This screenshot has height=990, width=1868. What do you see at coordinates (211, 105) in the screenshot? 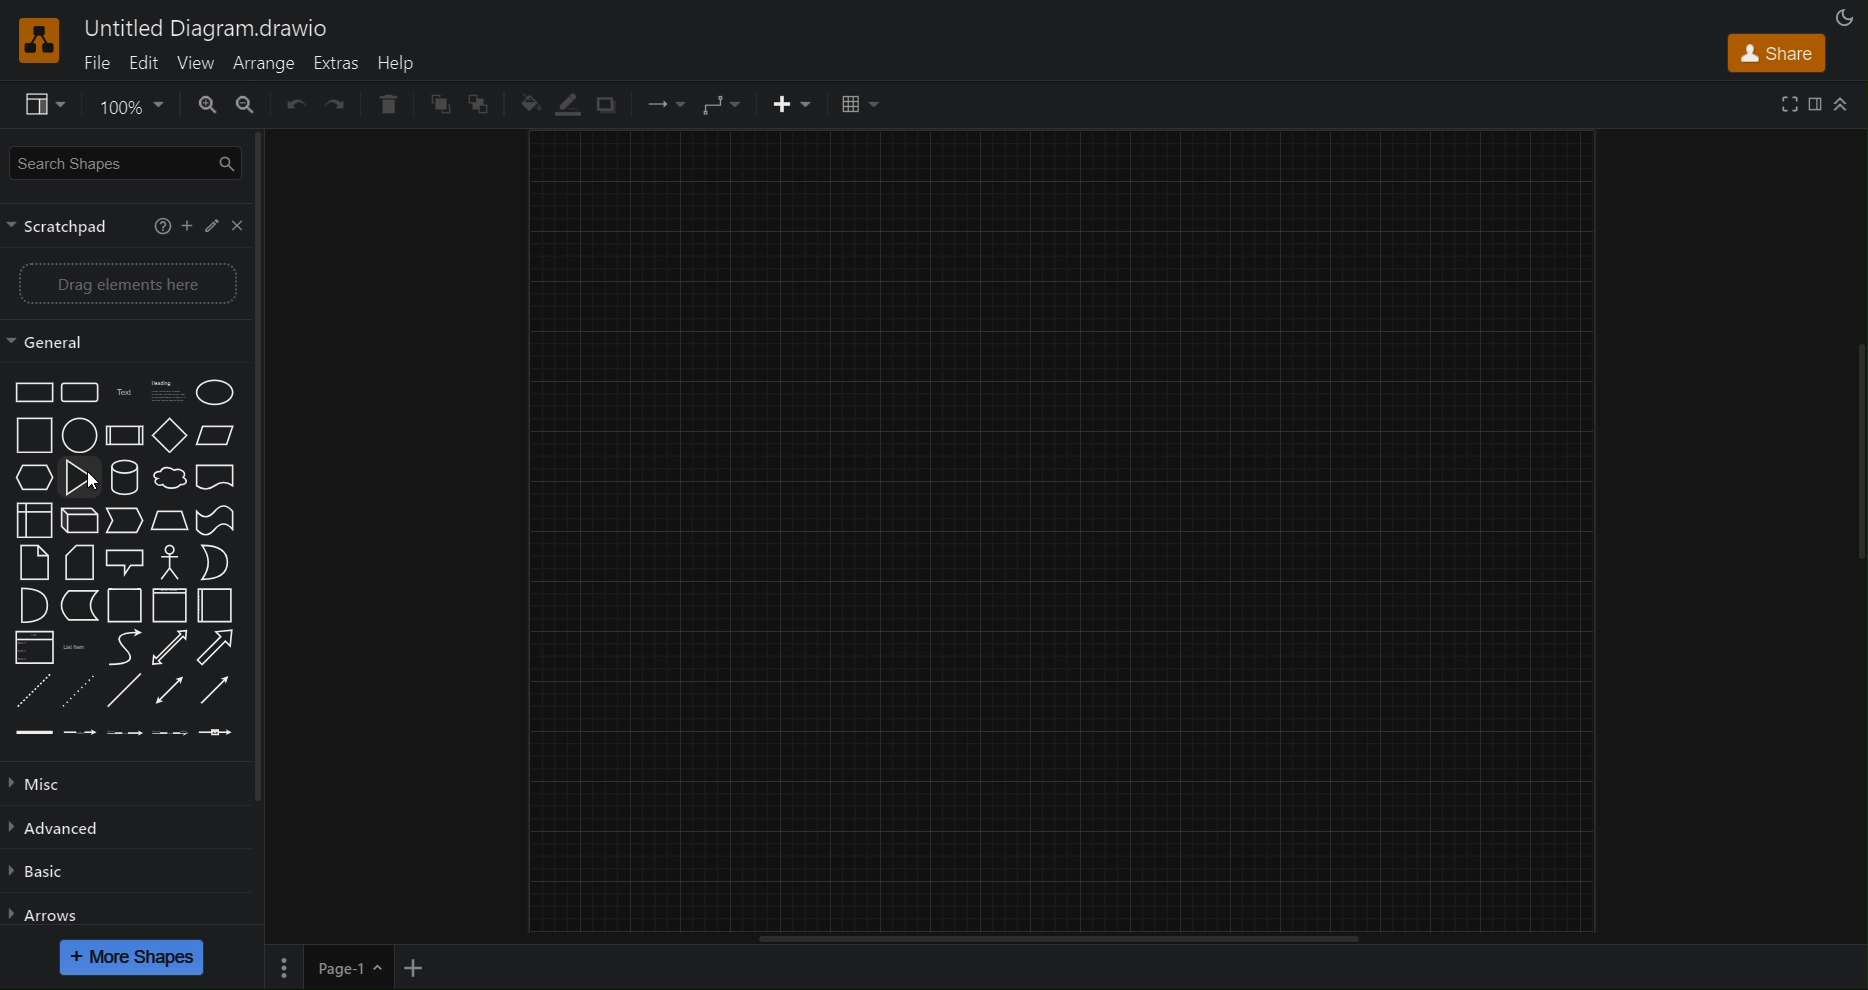
I see `Zoom In` at bounding box center [211, 105].